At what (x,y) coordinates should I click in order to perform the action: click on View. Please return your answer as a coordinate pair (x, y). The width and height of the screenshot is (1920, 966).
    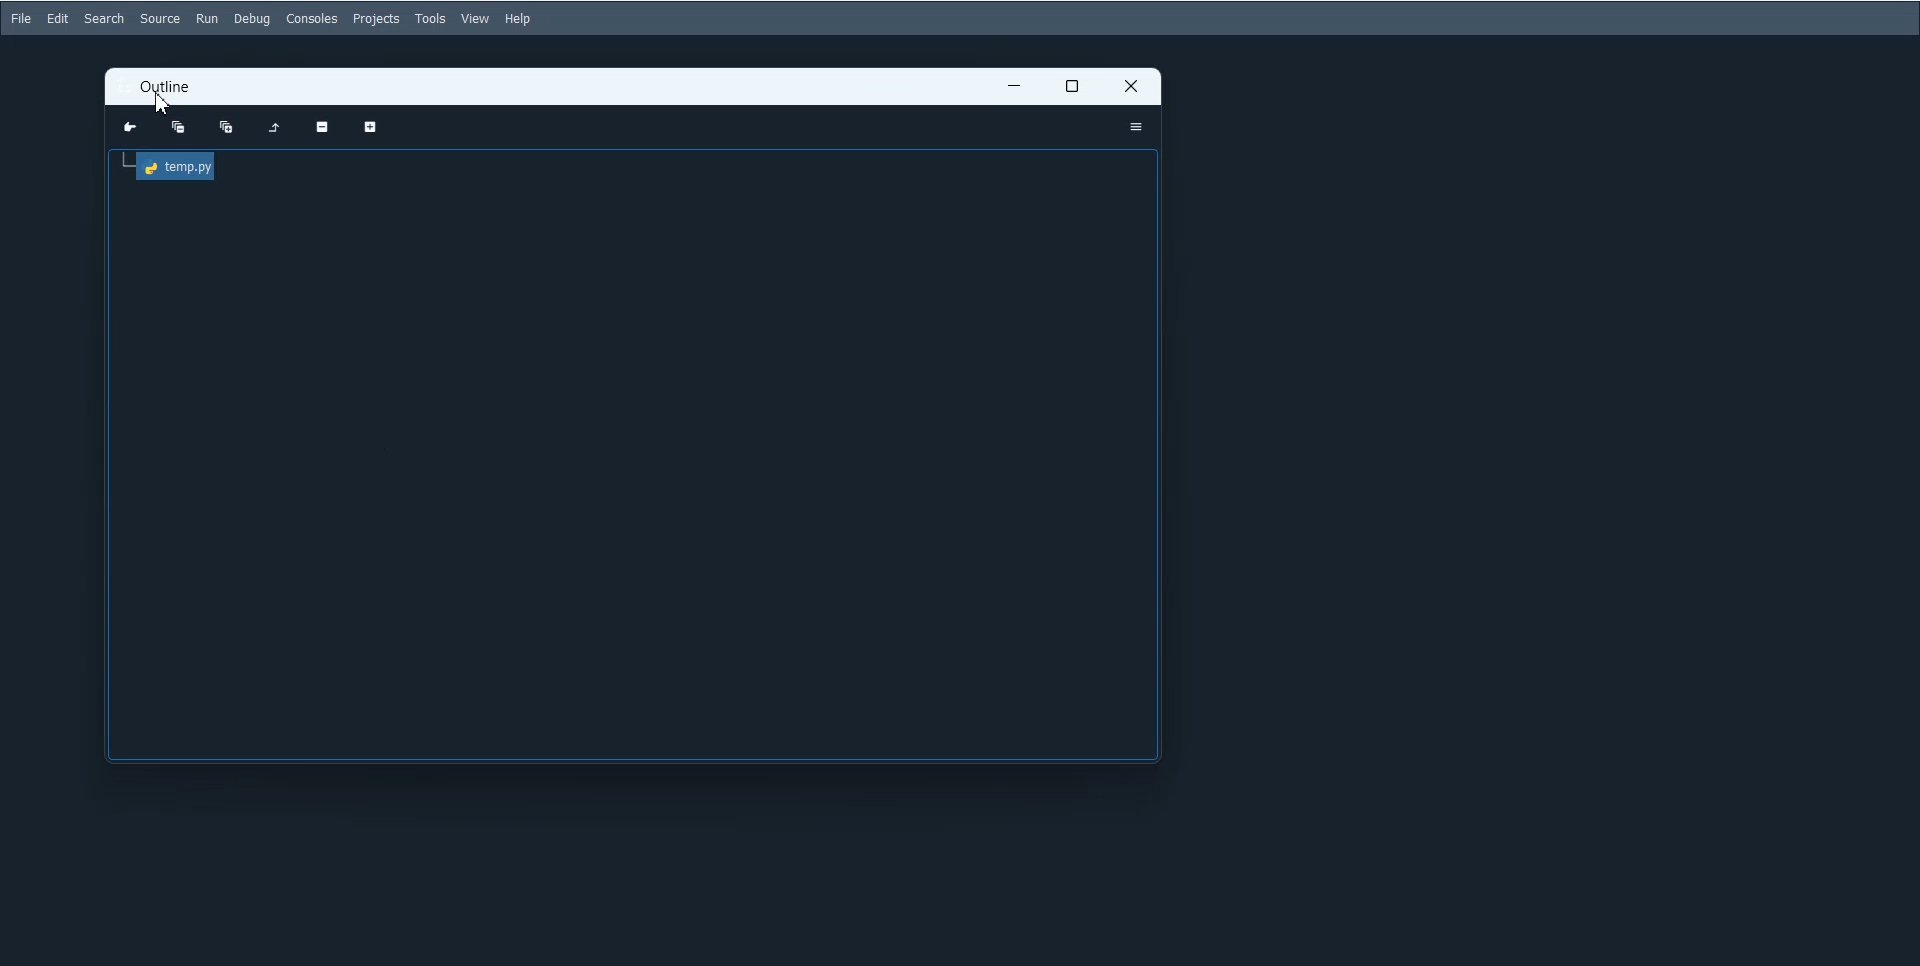
    Looking at the image, I should click on (476, 19).